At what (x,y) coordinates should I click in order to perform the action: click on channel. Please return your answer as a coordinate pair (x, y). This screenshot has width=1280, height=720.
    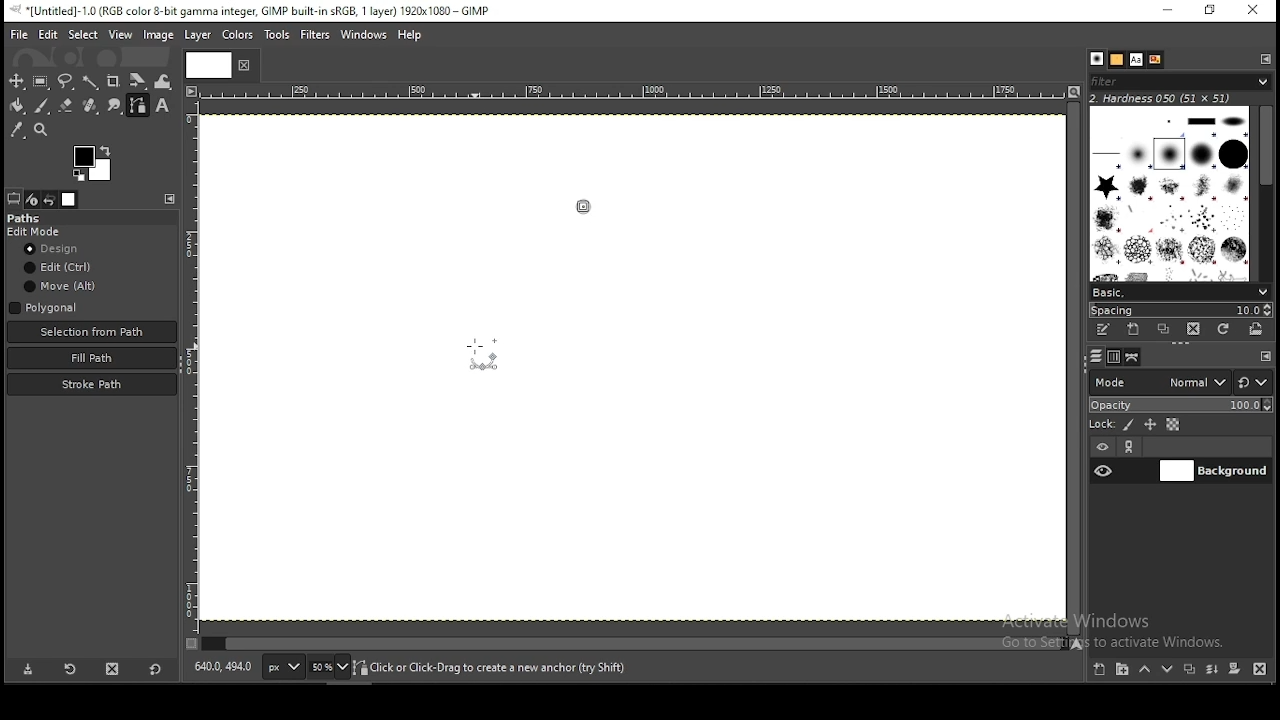
    Looking at the image, I should click on (1113, 356).